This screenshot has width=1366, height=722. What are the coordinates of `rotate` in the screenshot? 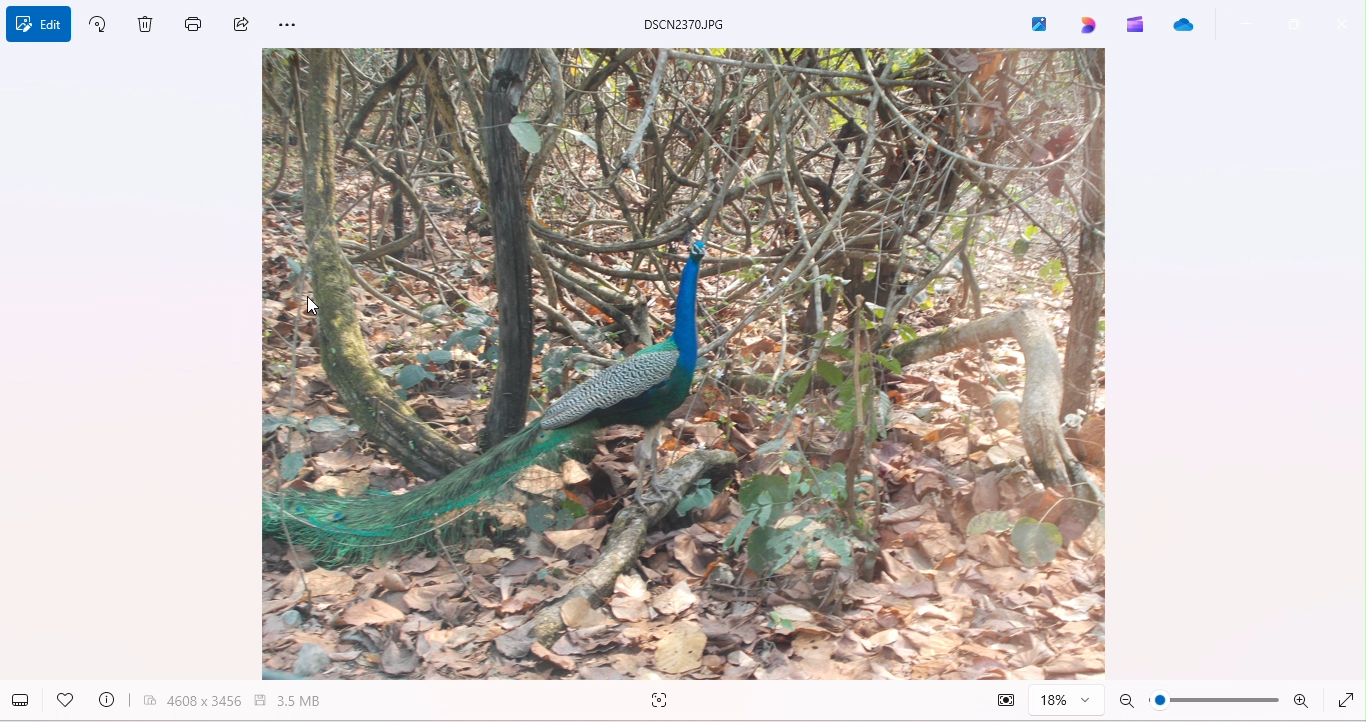 It's located at (104, 27).